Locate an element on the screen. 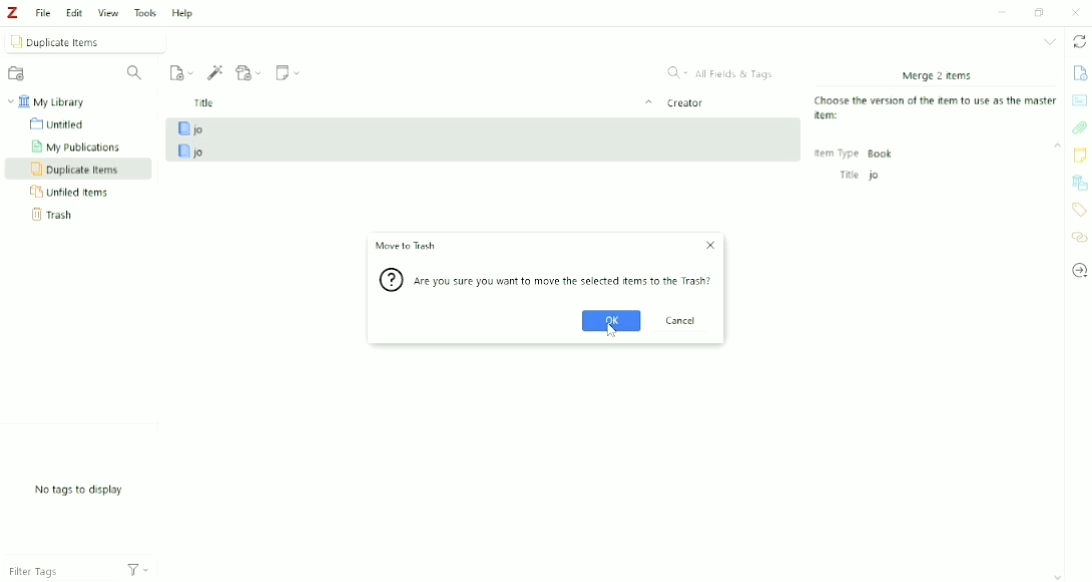 The width and height of the screenshot is (1092, 582). Are you sure you want to move the selected items to Trash? is located at coordinates (567, 282).